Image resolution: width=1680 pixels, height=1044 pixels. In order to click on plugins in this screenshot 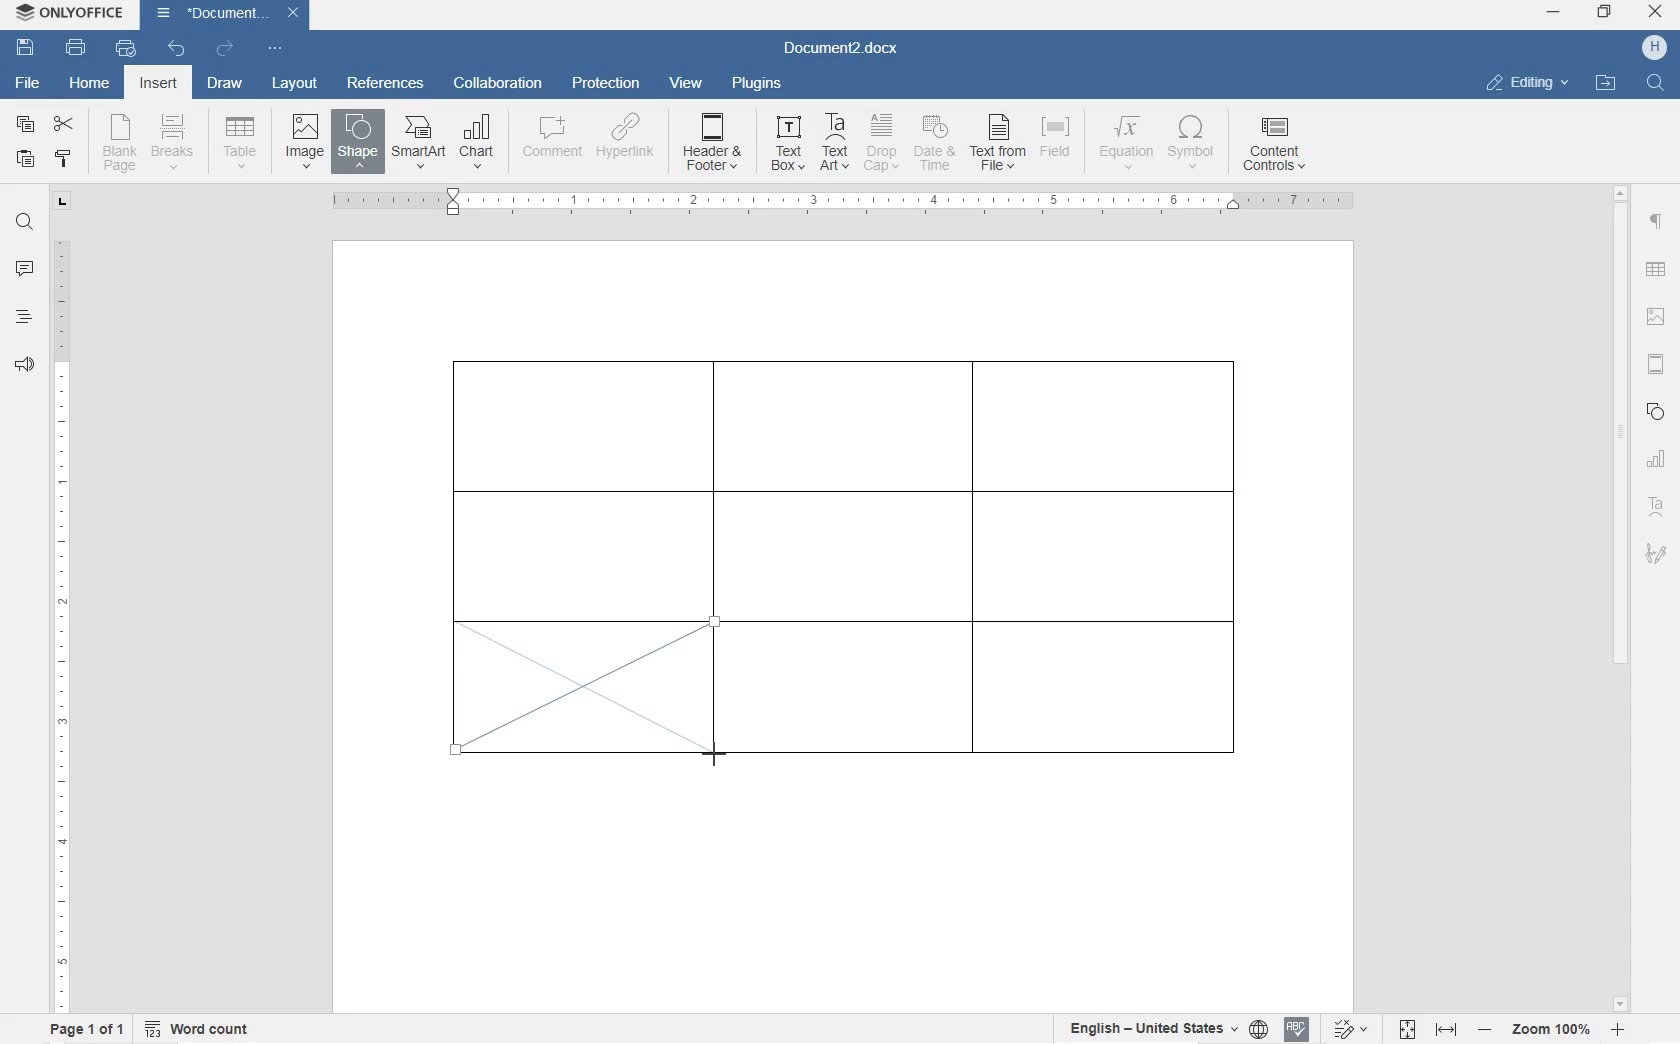, I will do `click(758, 86)`.